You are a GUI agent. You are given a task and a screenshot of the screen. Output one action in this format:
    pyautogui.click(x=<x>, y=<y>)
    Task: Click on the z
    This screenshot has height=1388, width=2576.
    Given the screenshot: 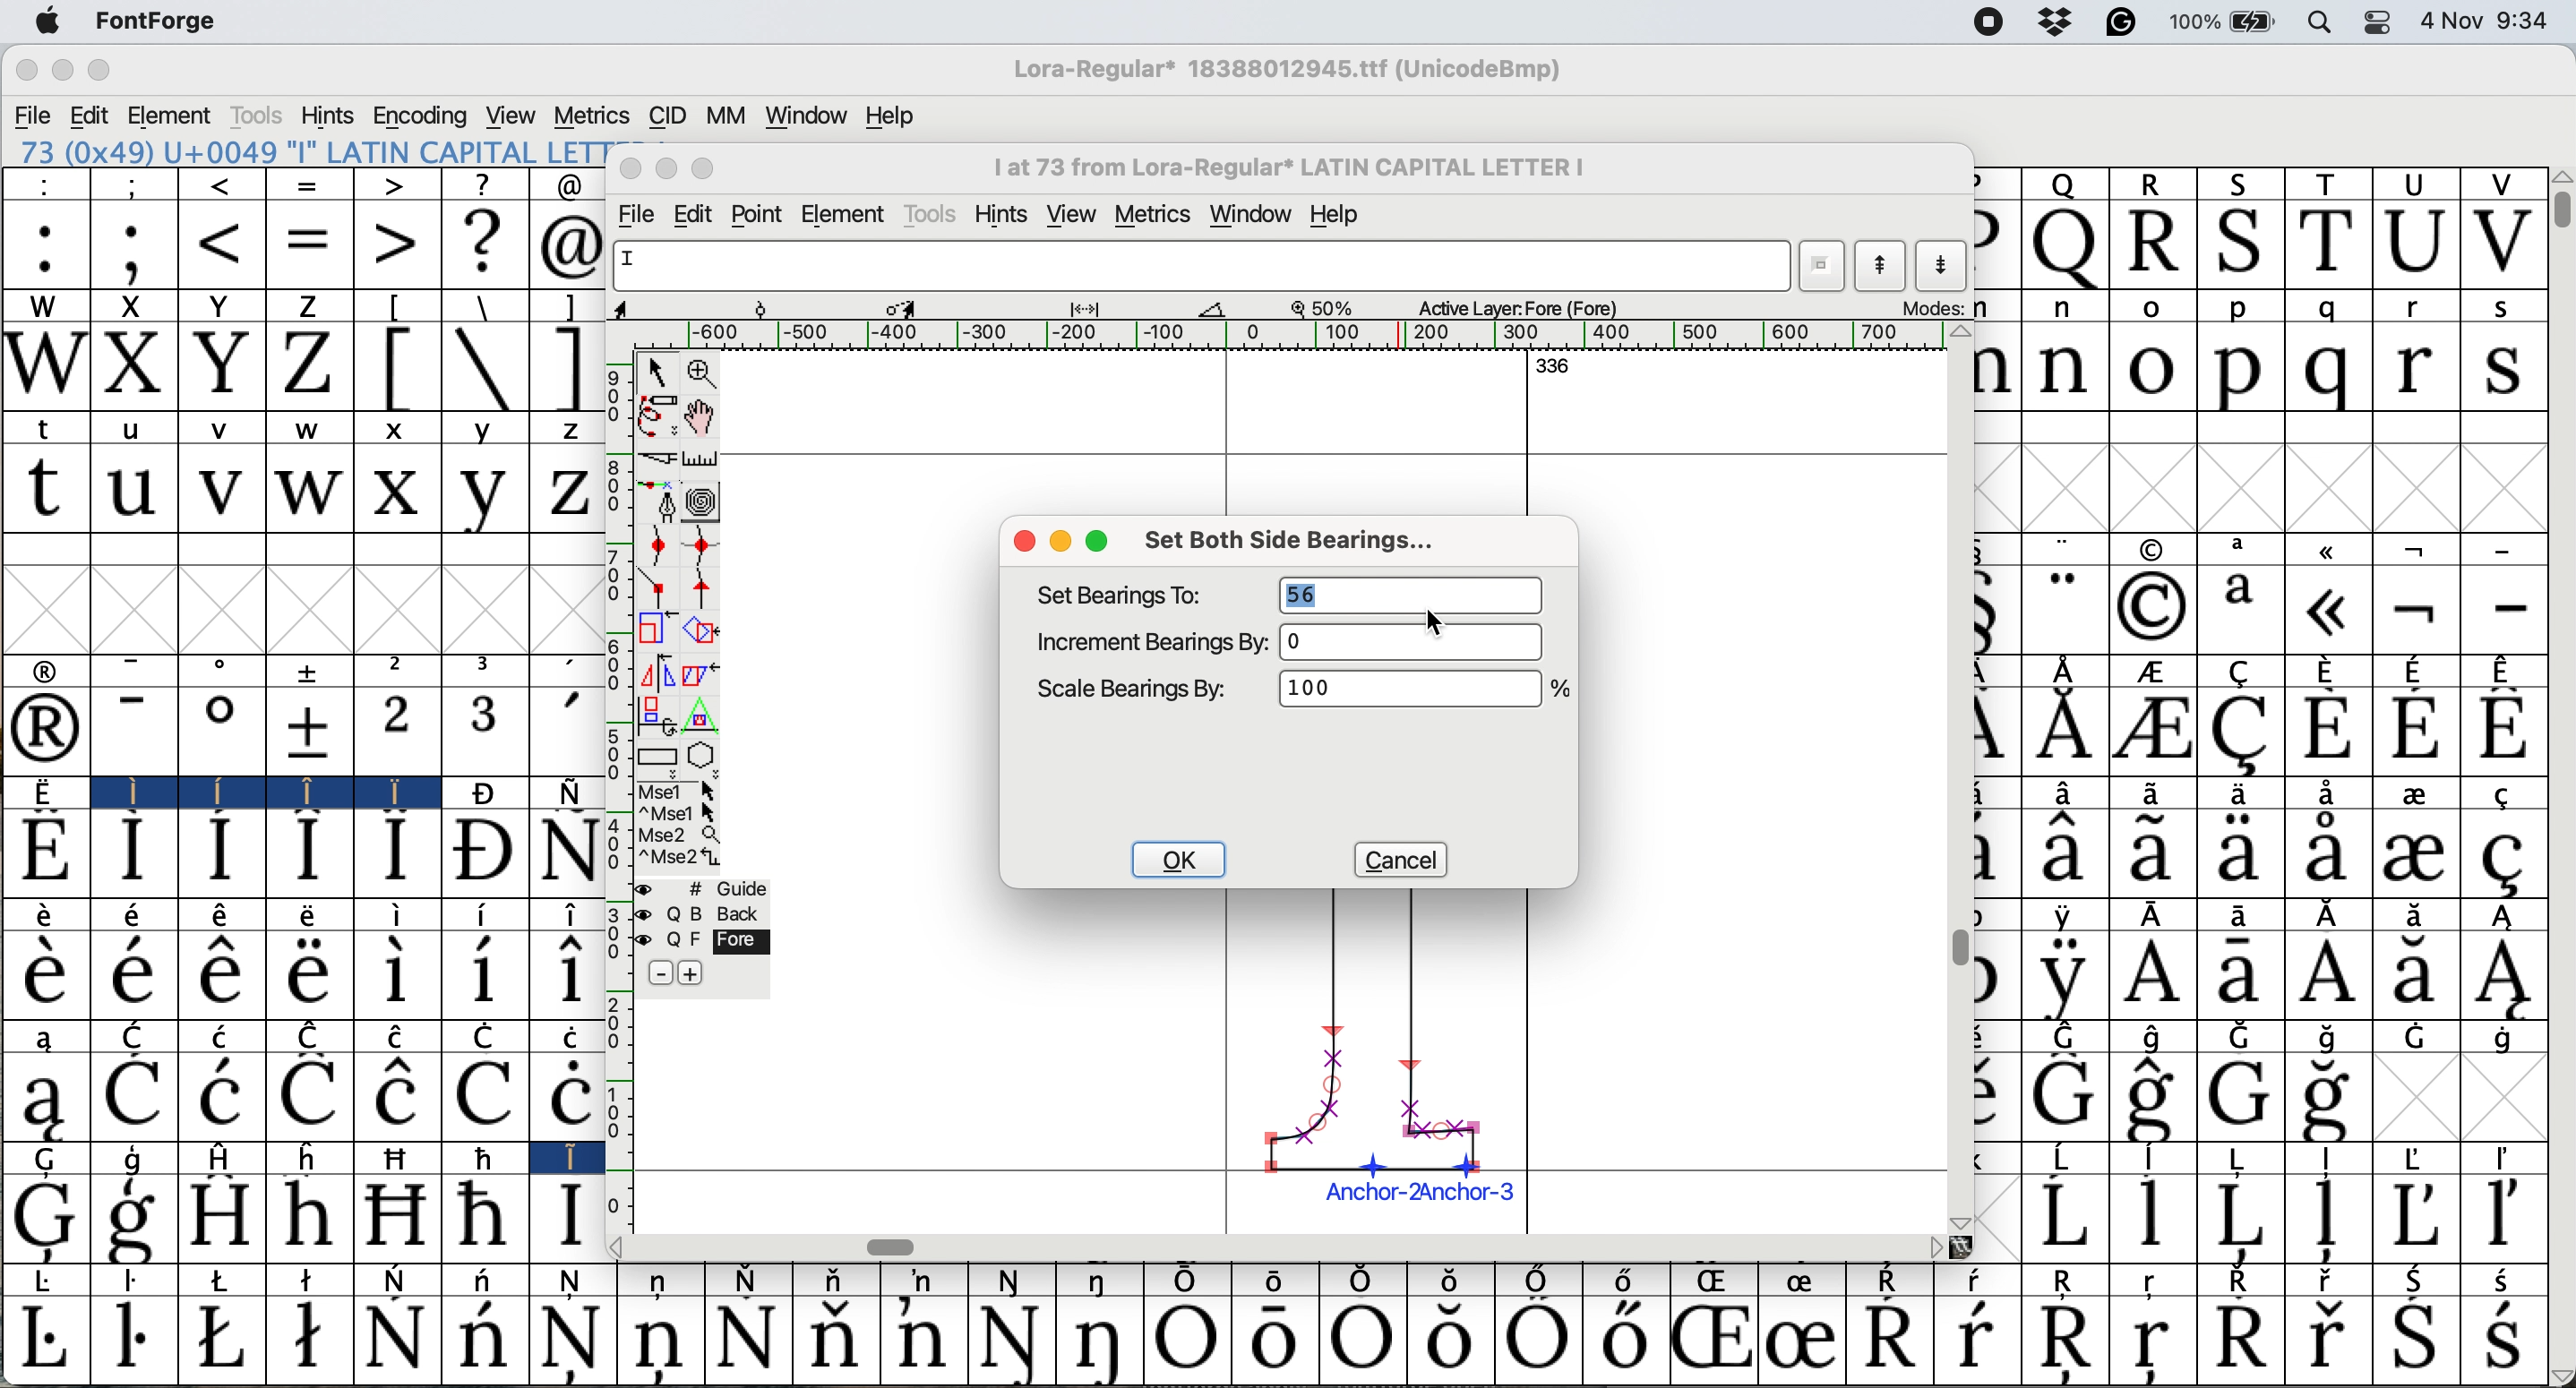 What is the action you would take?
    pyautogui.click(x=564, y=432)
    